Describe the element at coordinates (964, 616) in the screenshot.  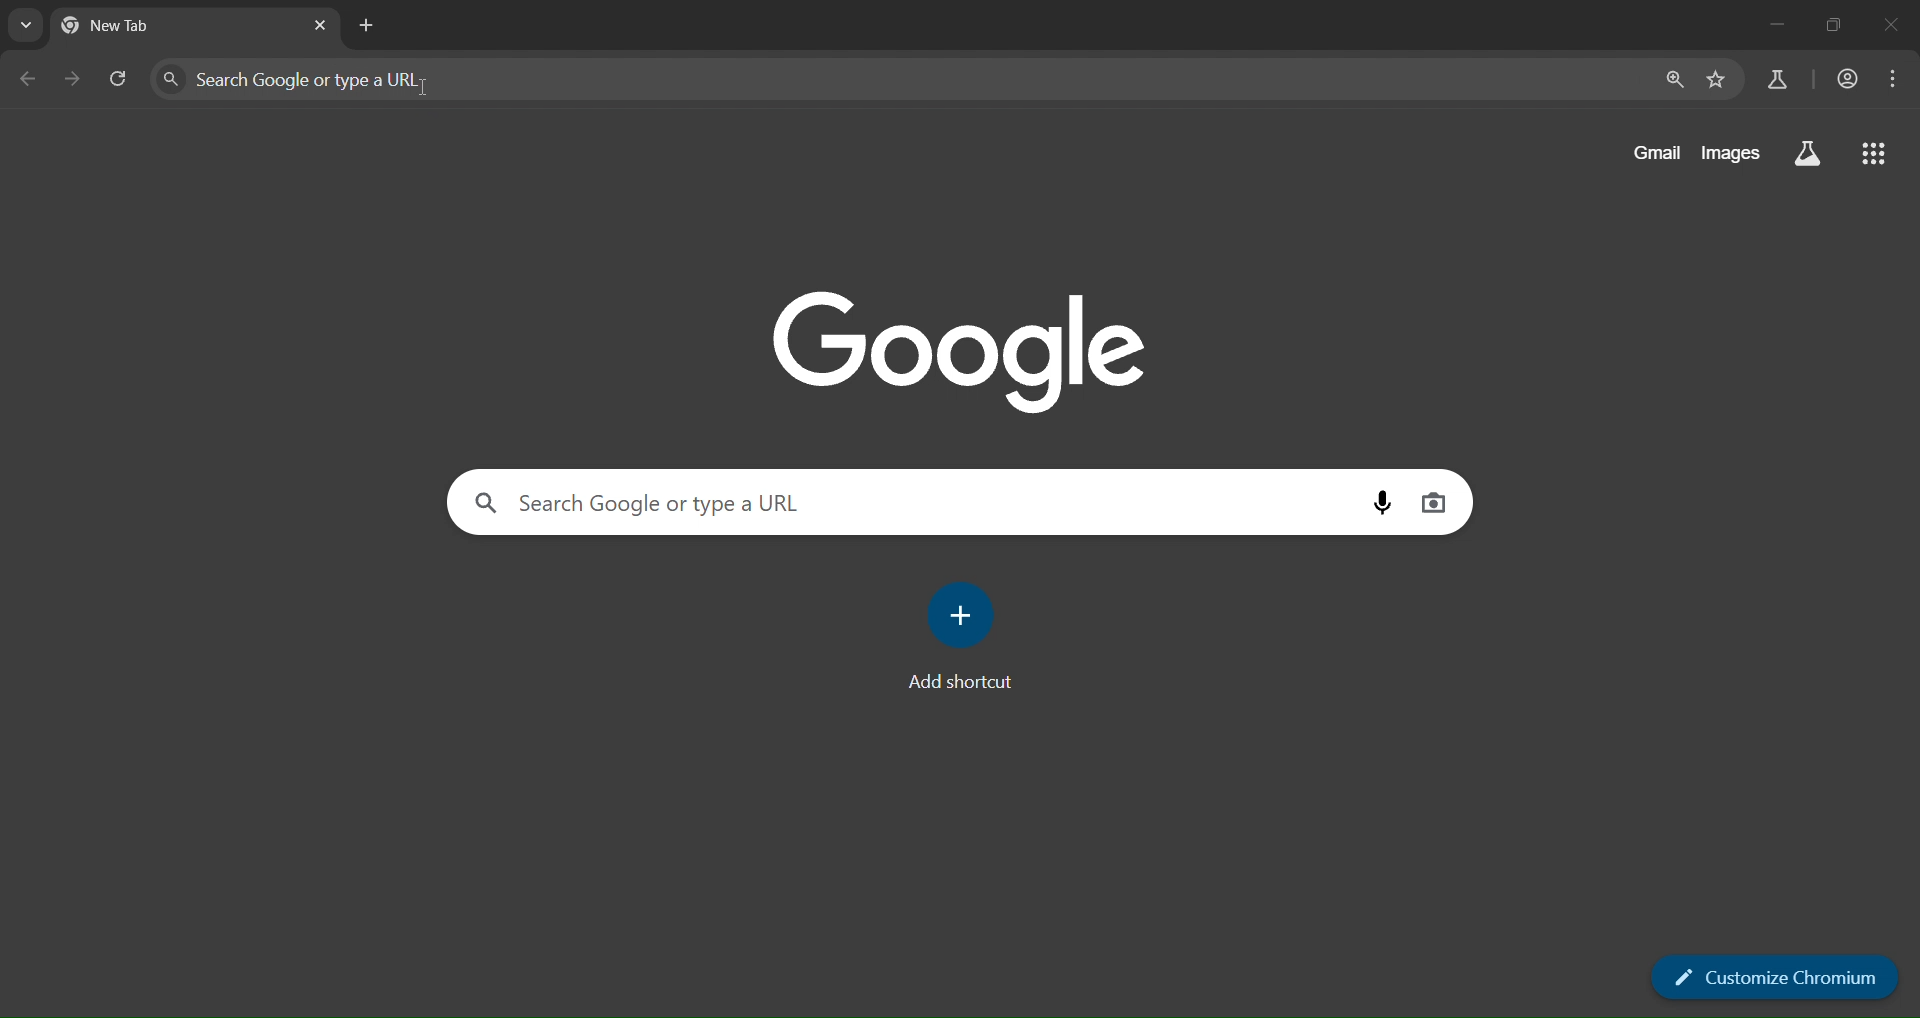
I see `add` at that location.